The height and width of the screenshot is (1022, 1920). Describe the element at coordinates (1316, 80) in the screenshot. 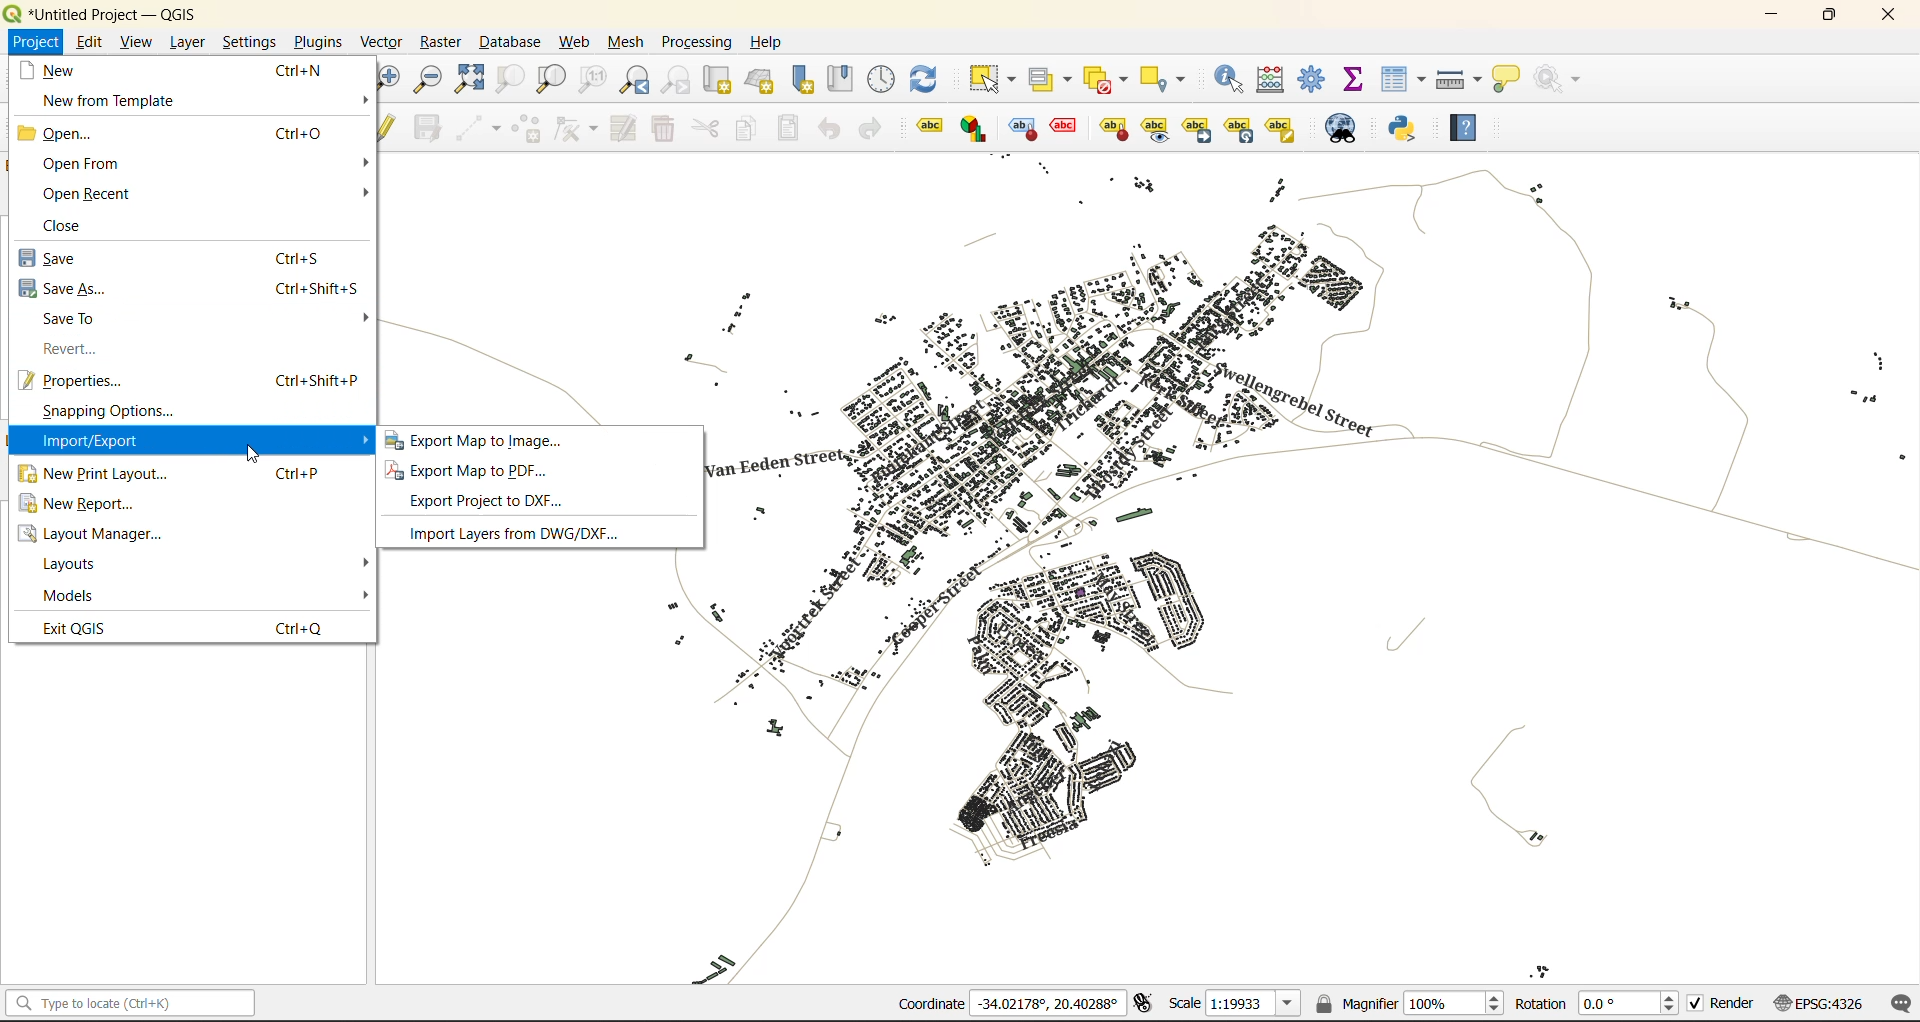

I see `toolbox` at that location.